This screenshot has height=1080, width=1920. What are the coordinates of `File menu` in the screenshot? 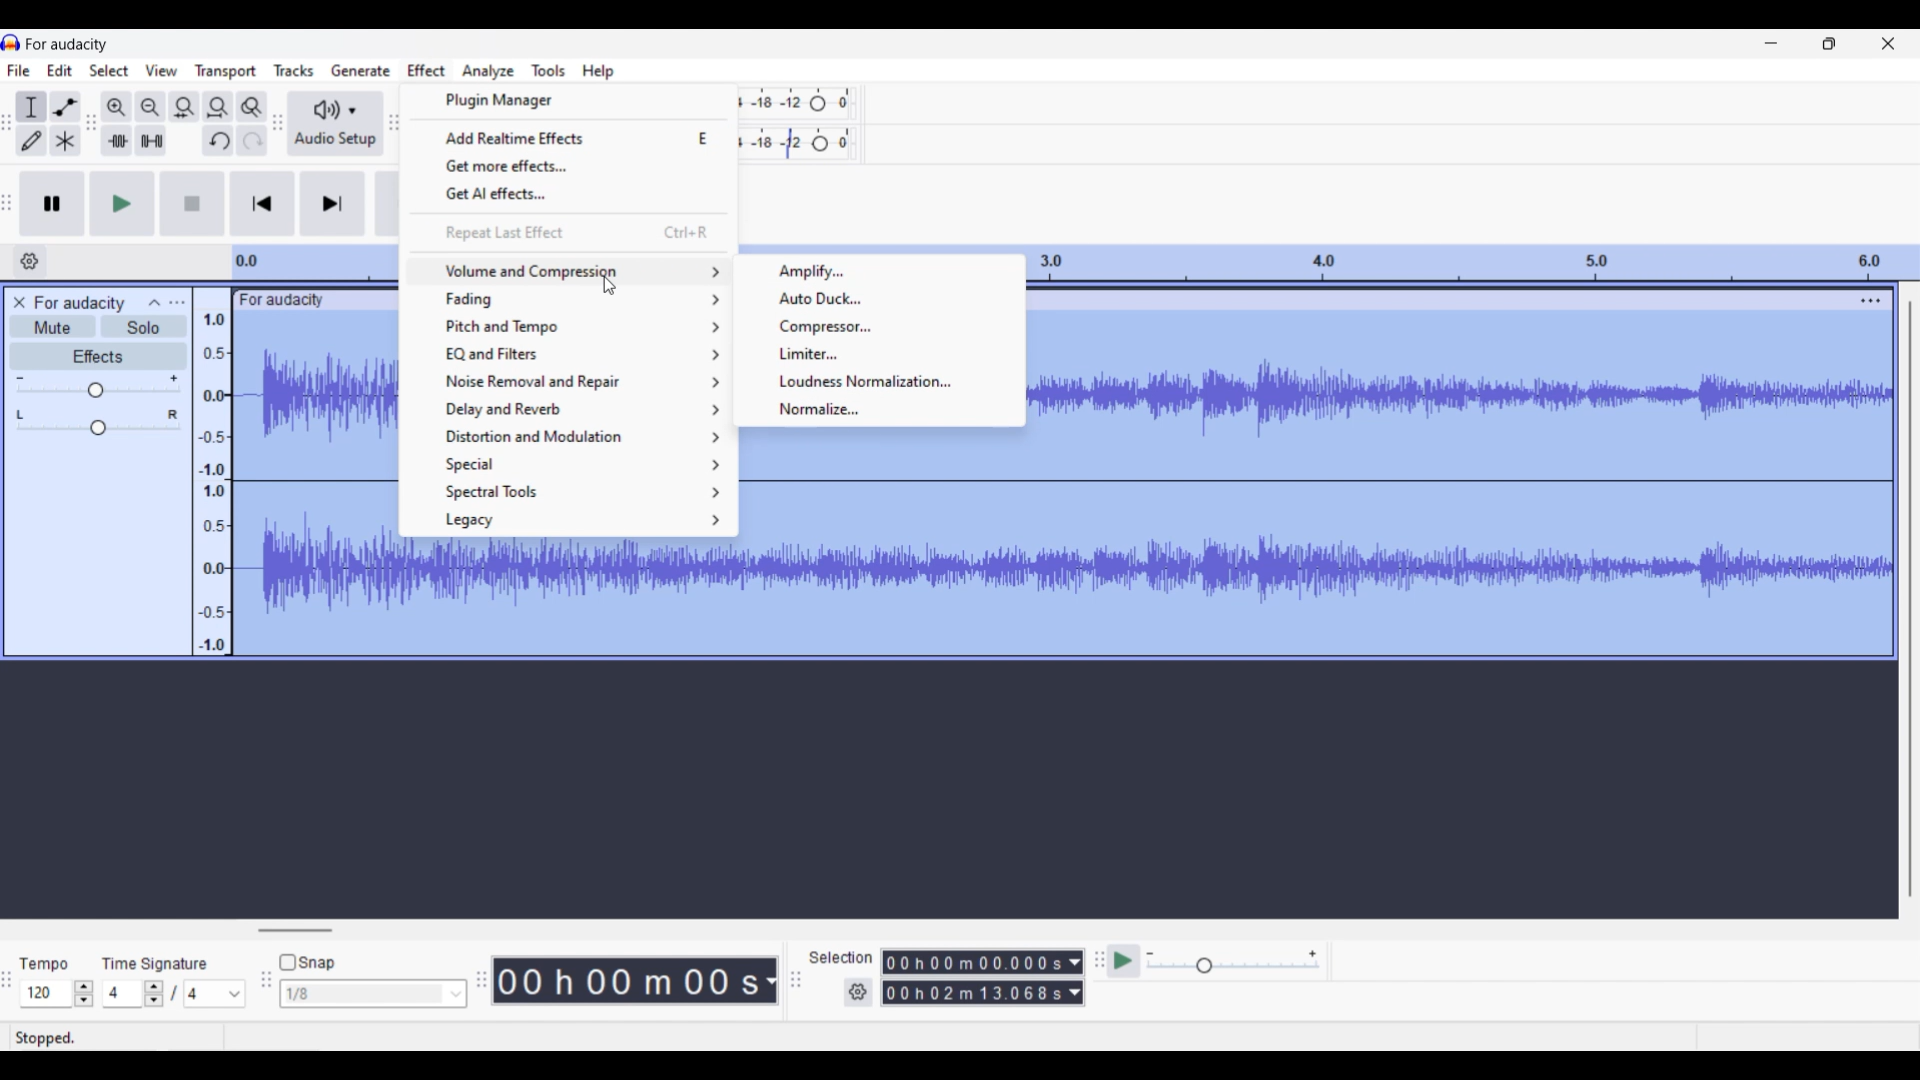 It's located at (19, 70).